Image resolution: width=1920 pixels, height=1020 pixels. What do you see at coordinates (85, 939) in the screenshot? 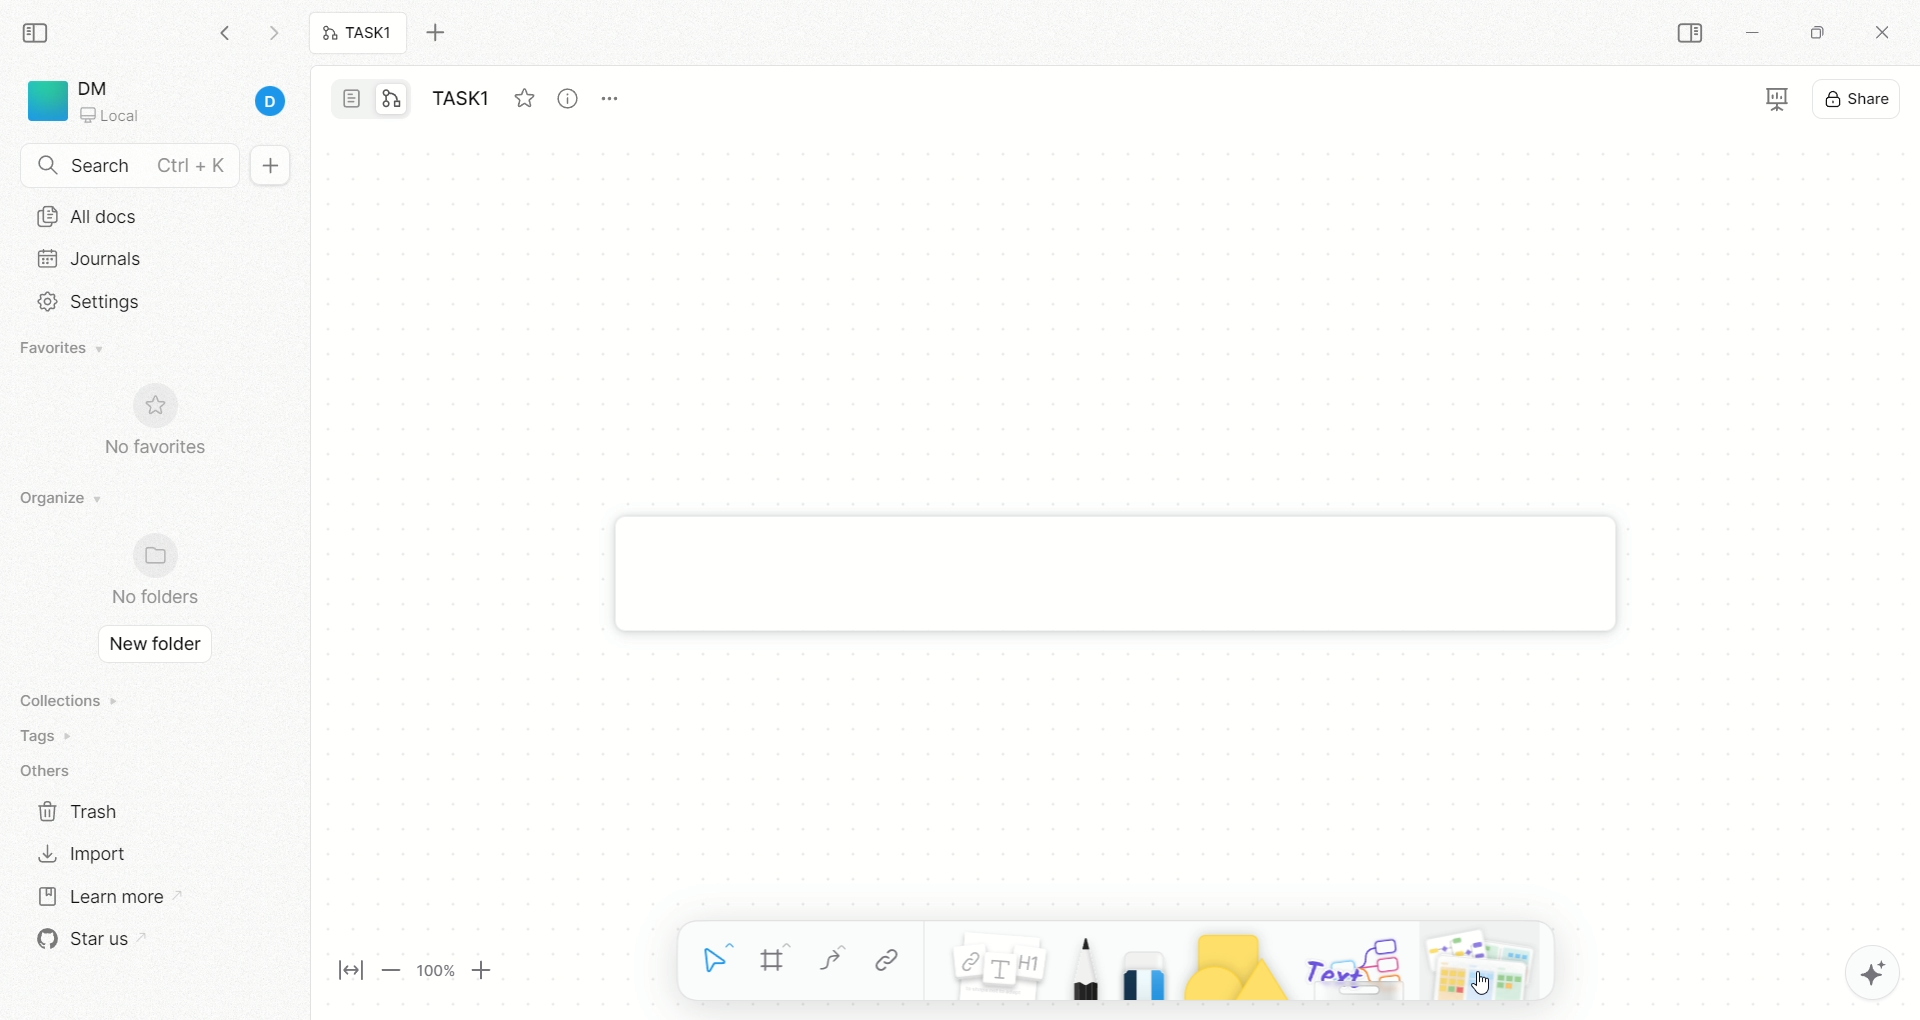
I see `star us` at bounding box center [85, 939].